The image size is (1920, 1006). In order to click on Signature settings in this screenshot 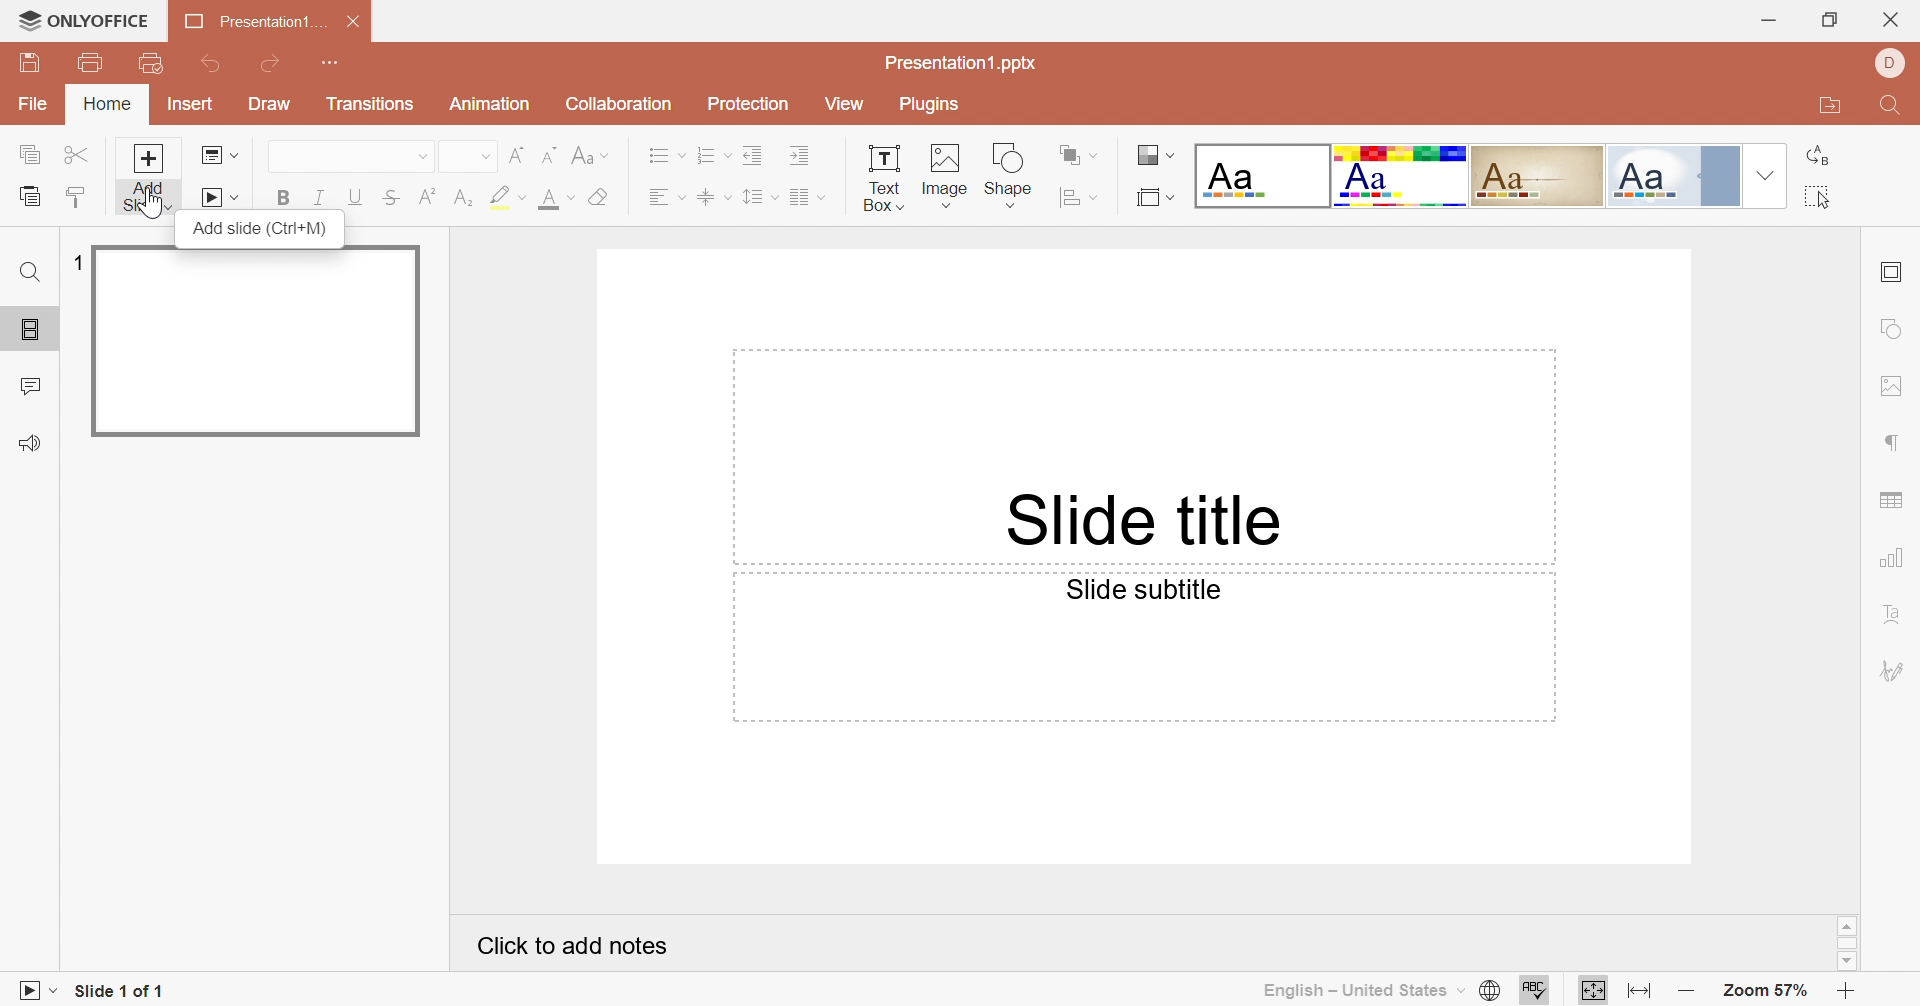, I will do `click(1896, 670)`.